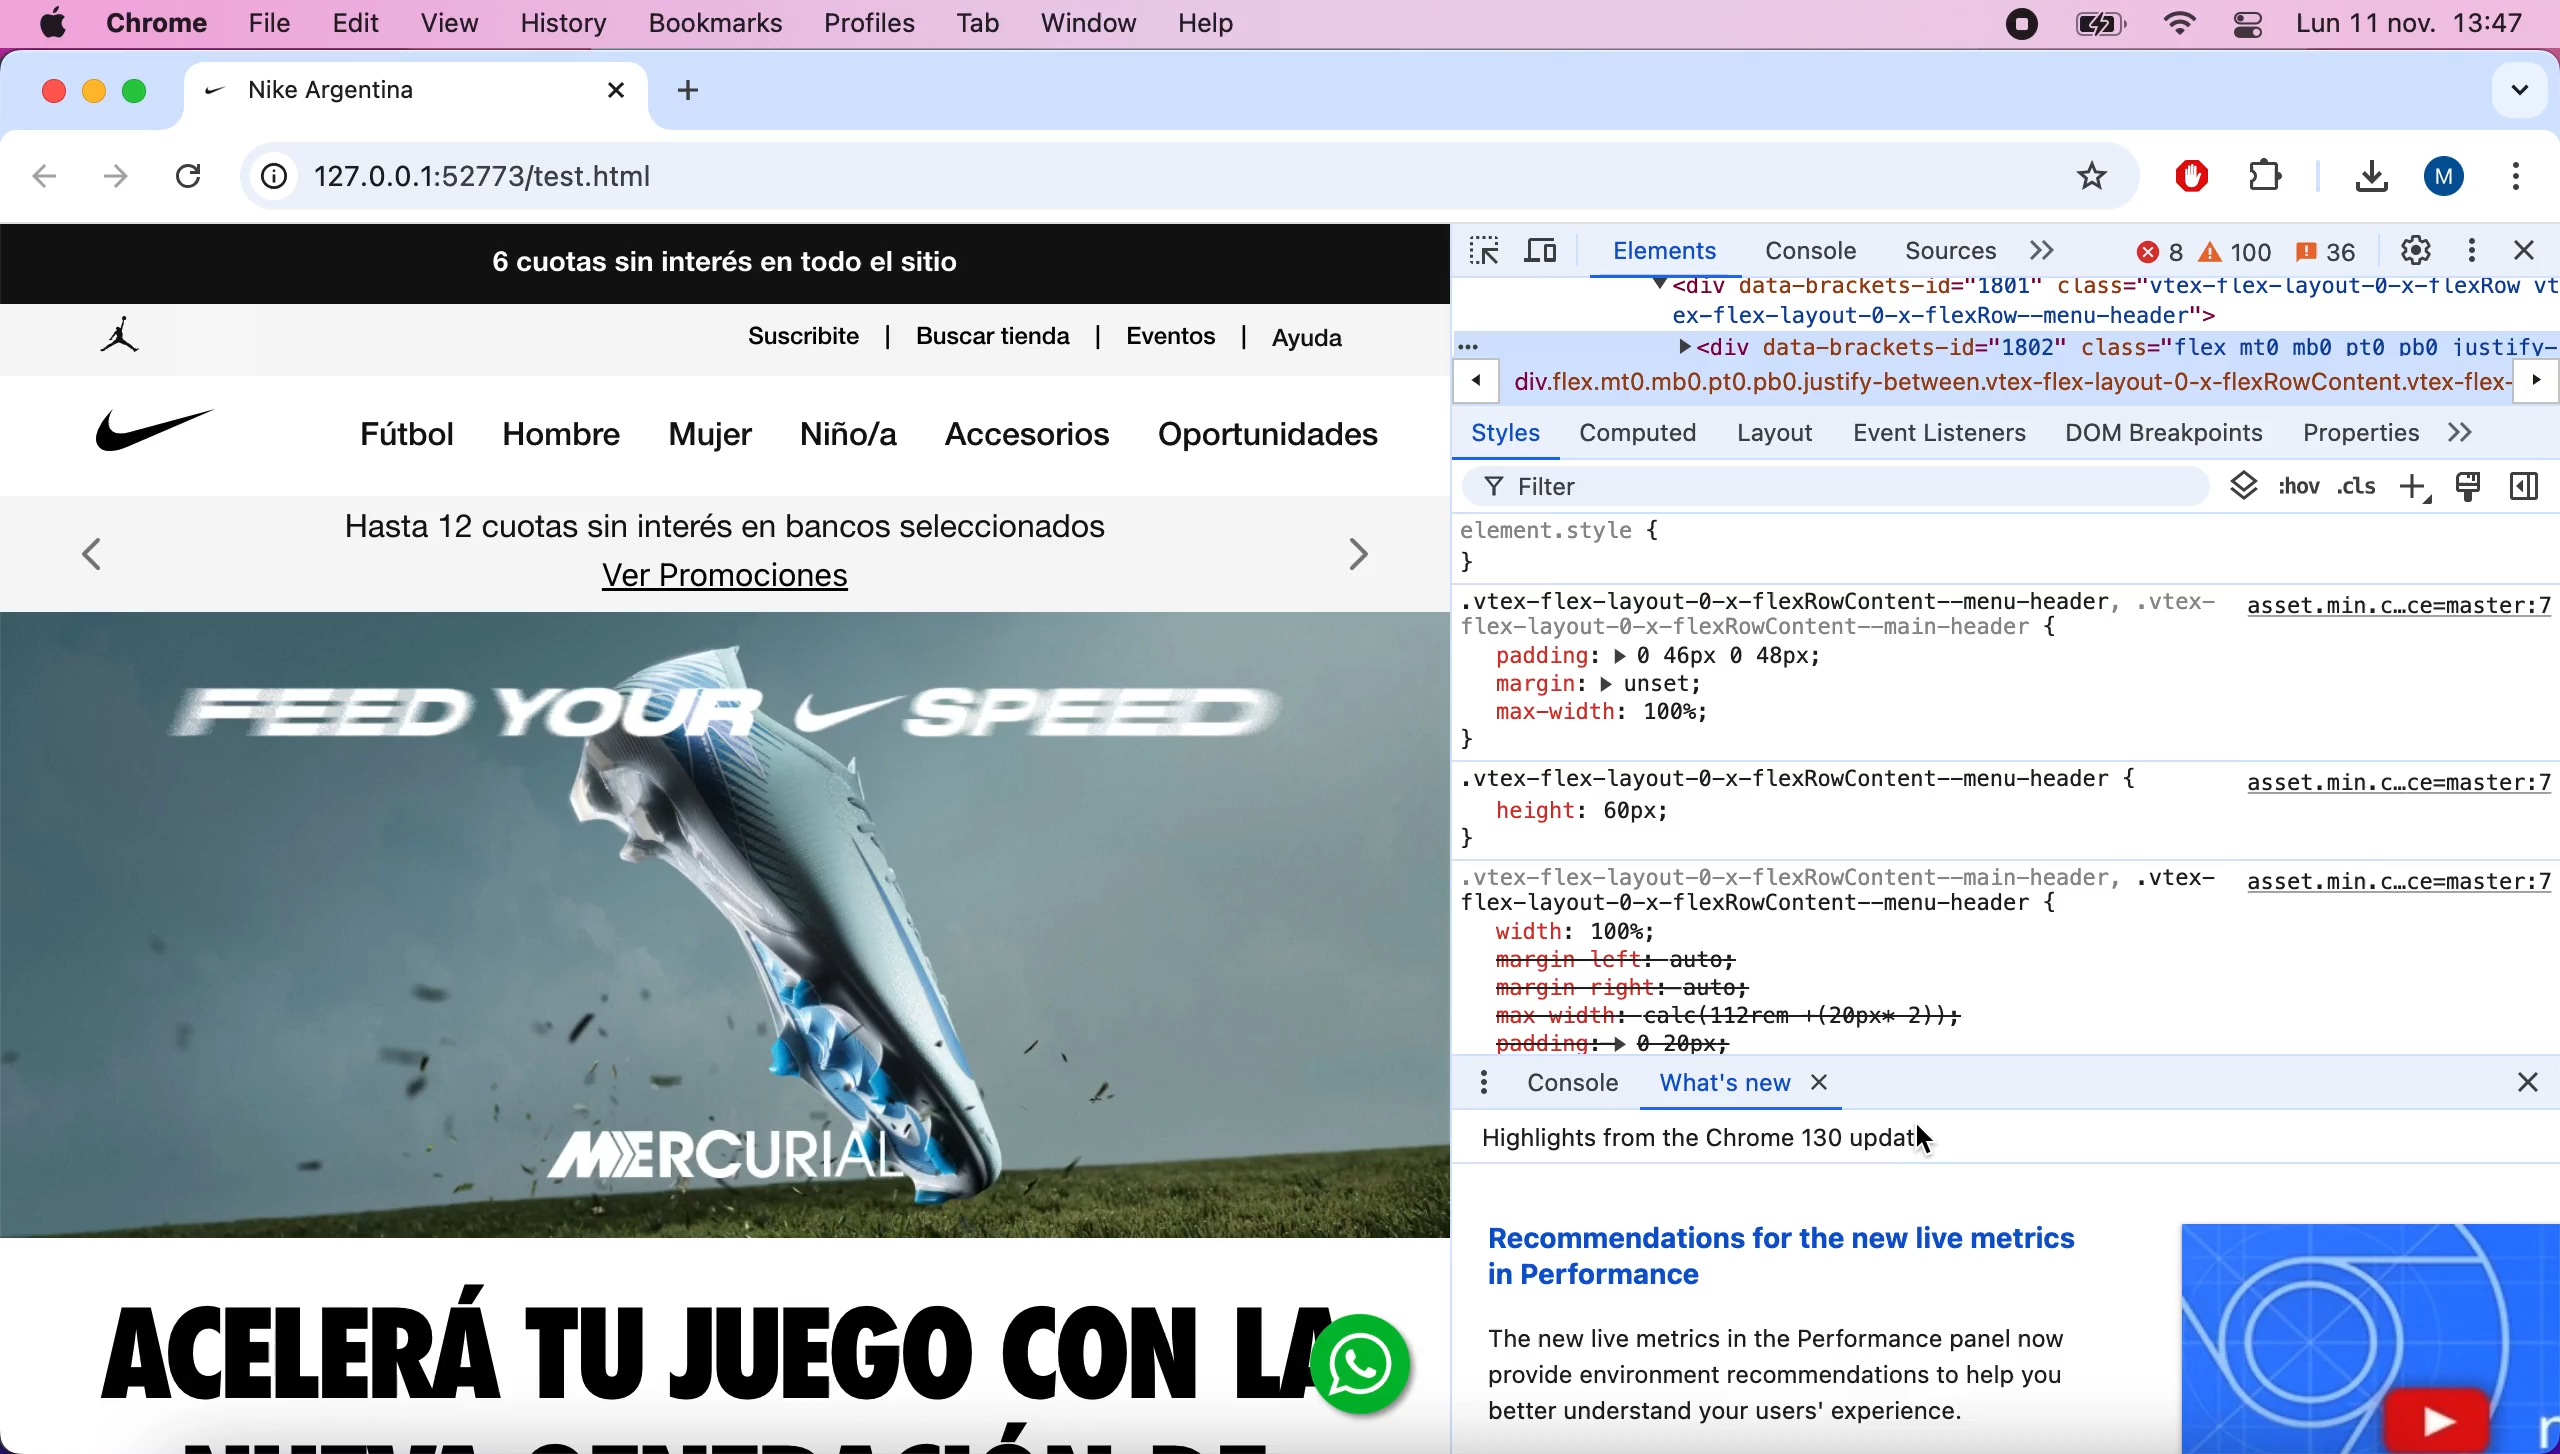 This screenshot has width=2560, height=1454. I want to click on customize and control google chrome, so click(2523, 182).